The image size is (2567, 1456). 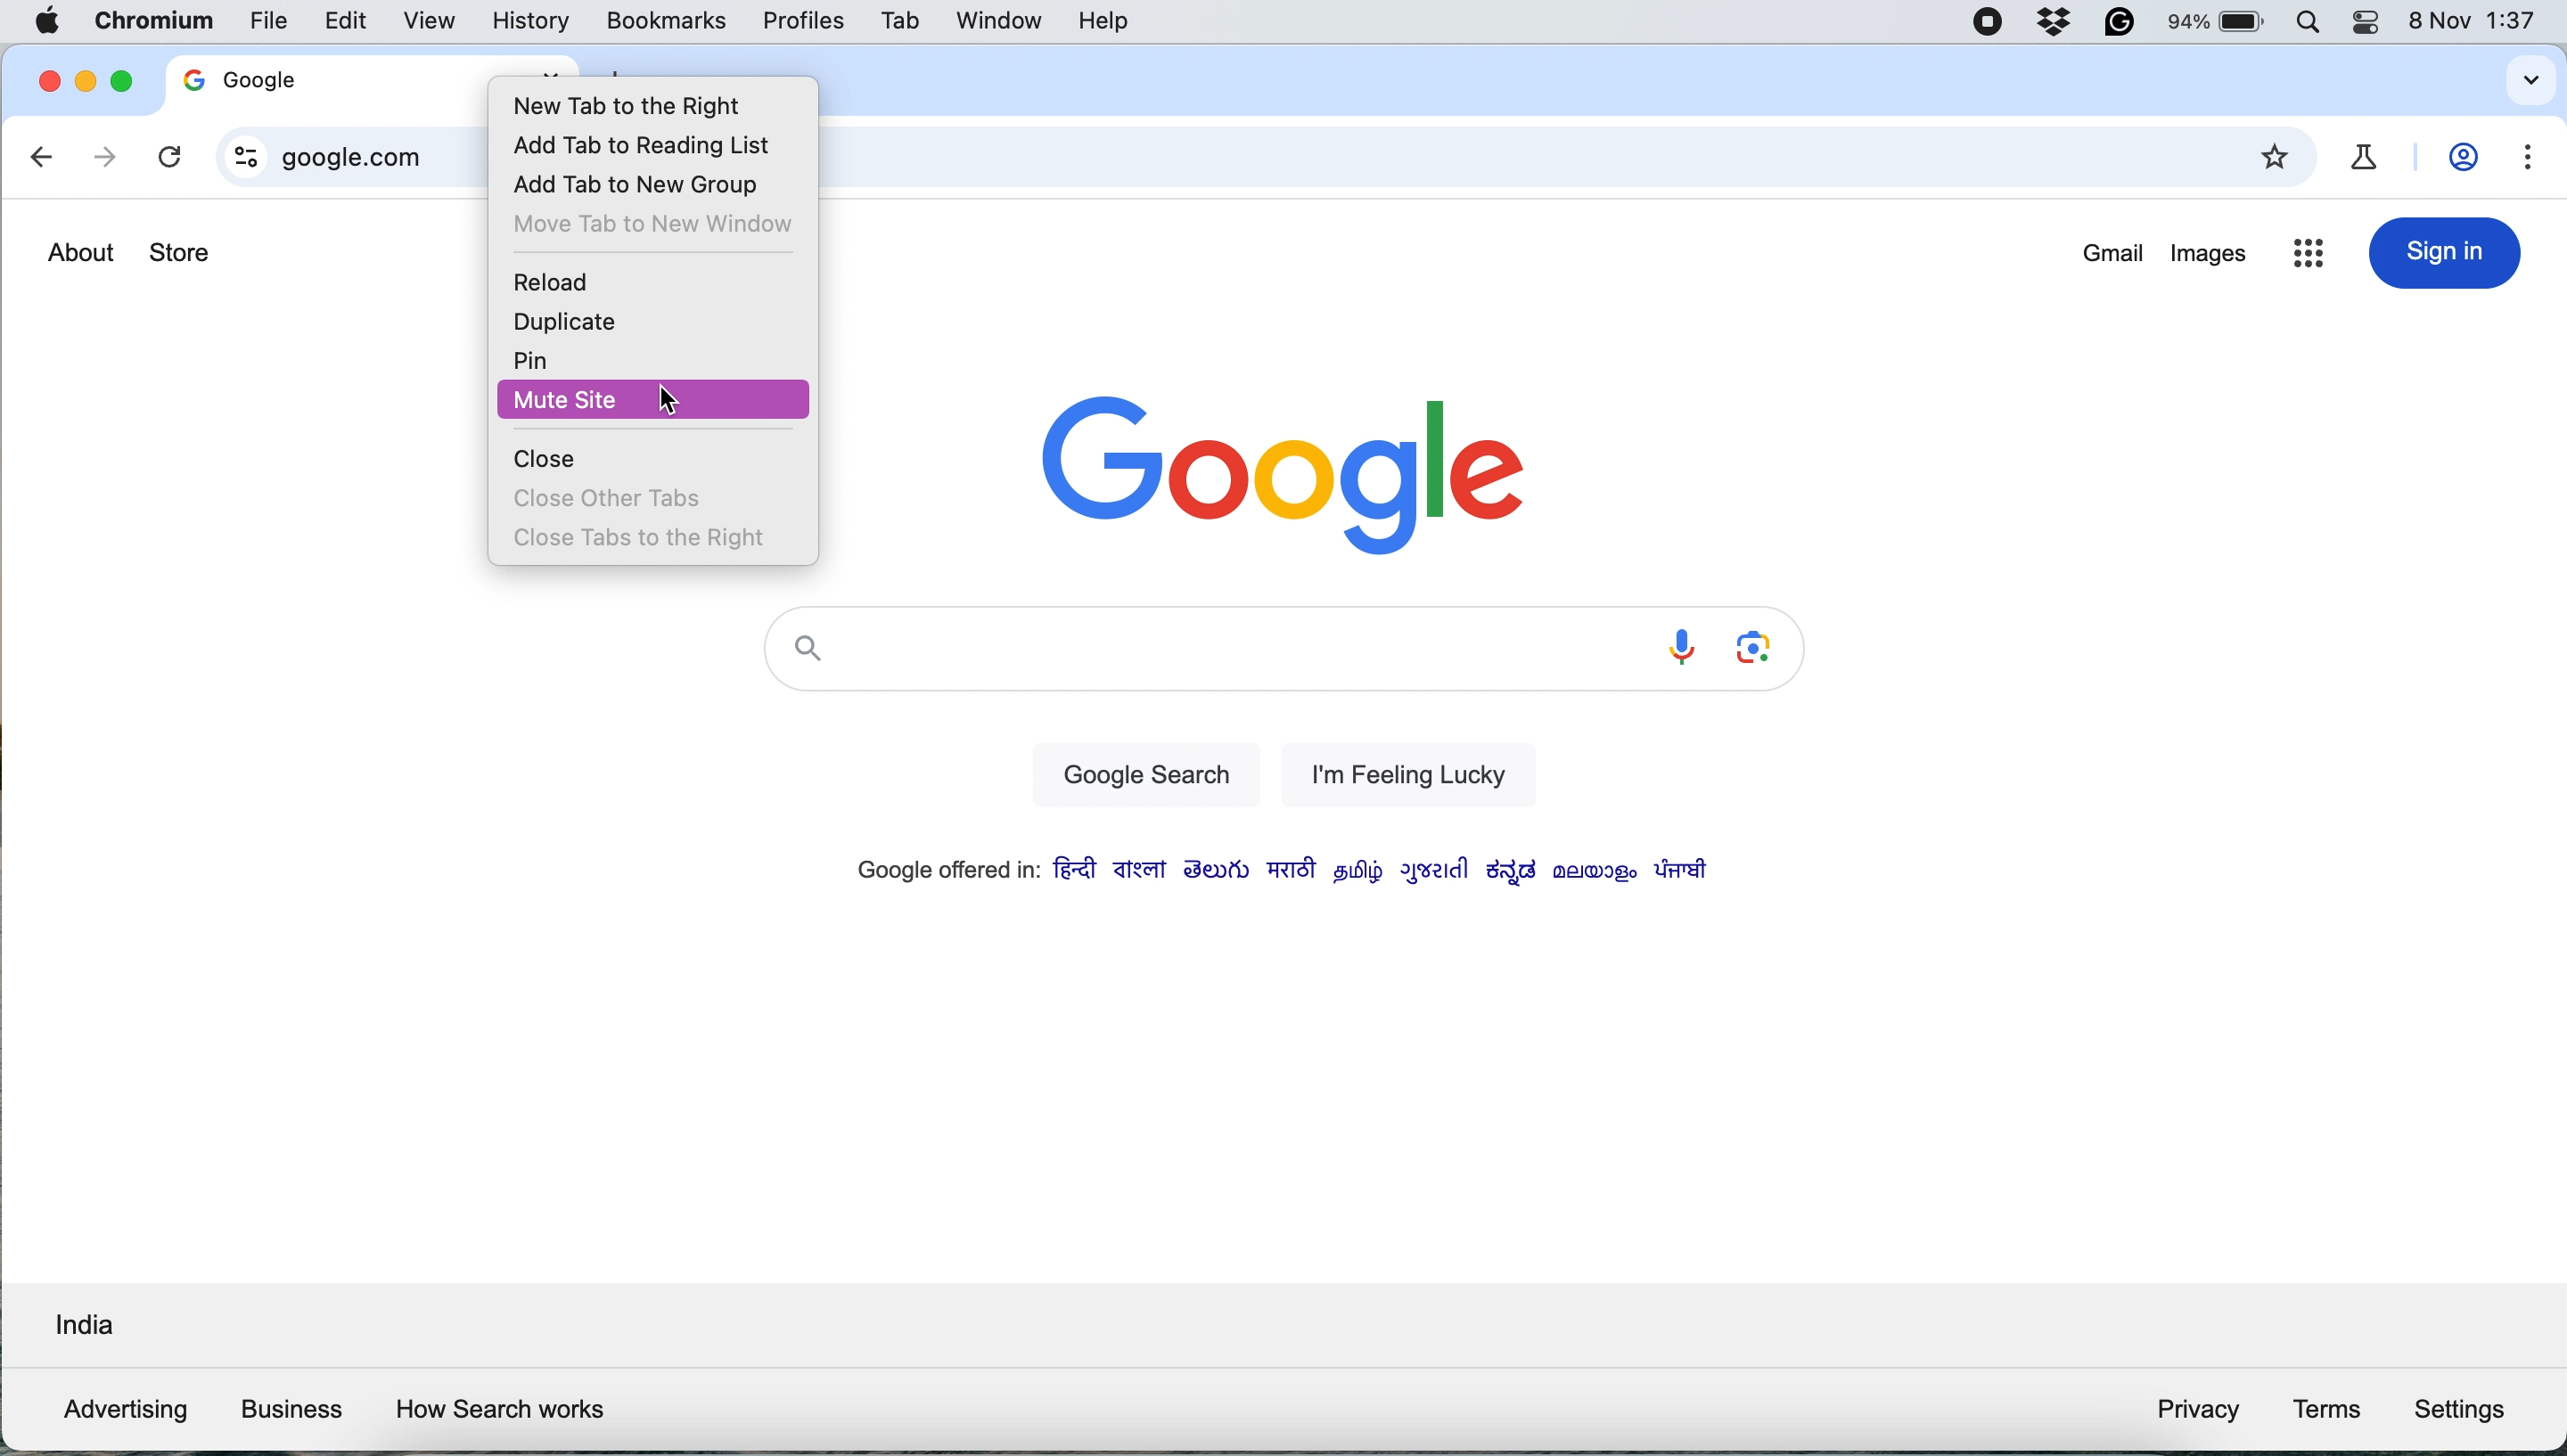 I want to click on move tab to new window, so click(x=657, y=223).